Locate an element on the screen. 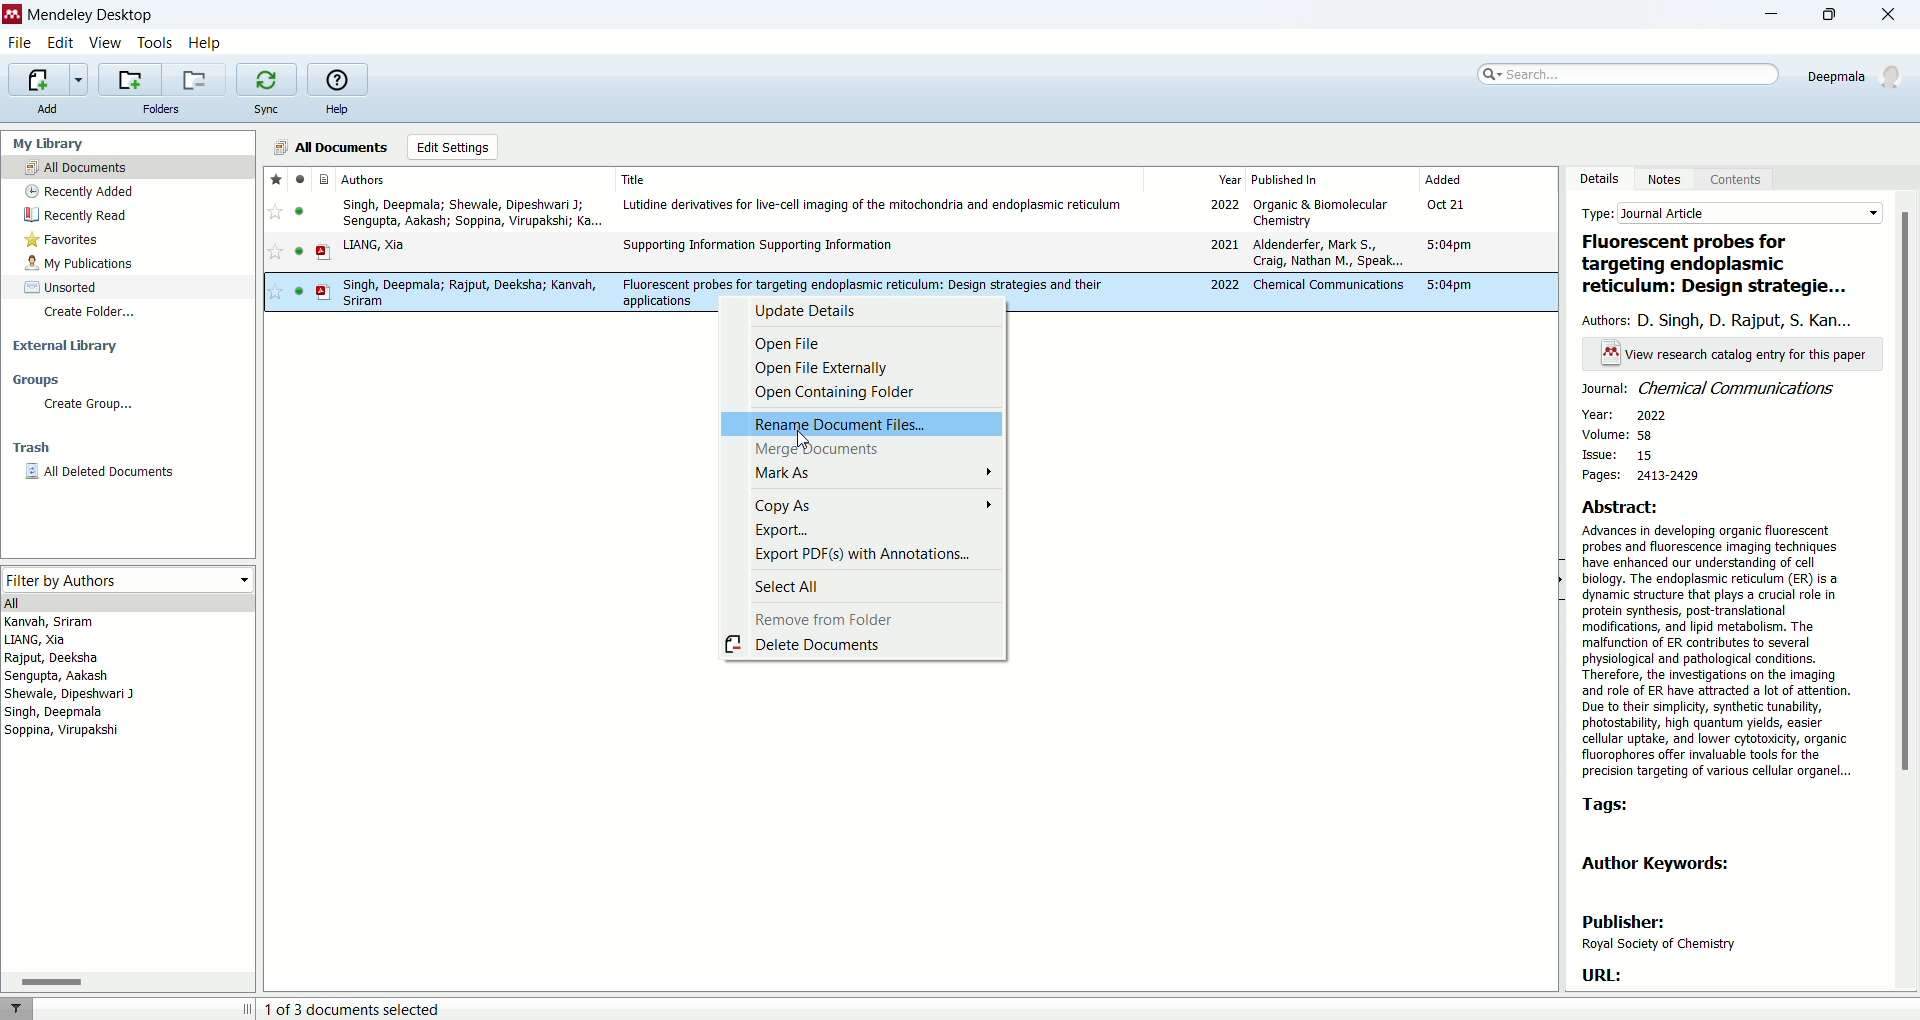 The width and height of the screenshot is (1920, 1020). select all is located at coordinates (867, 586).